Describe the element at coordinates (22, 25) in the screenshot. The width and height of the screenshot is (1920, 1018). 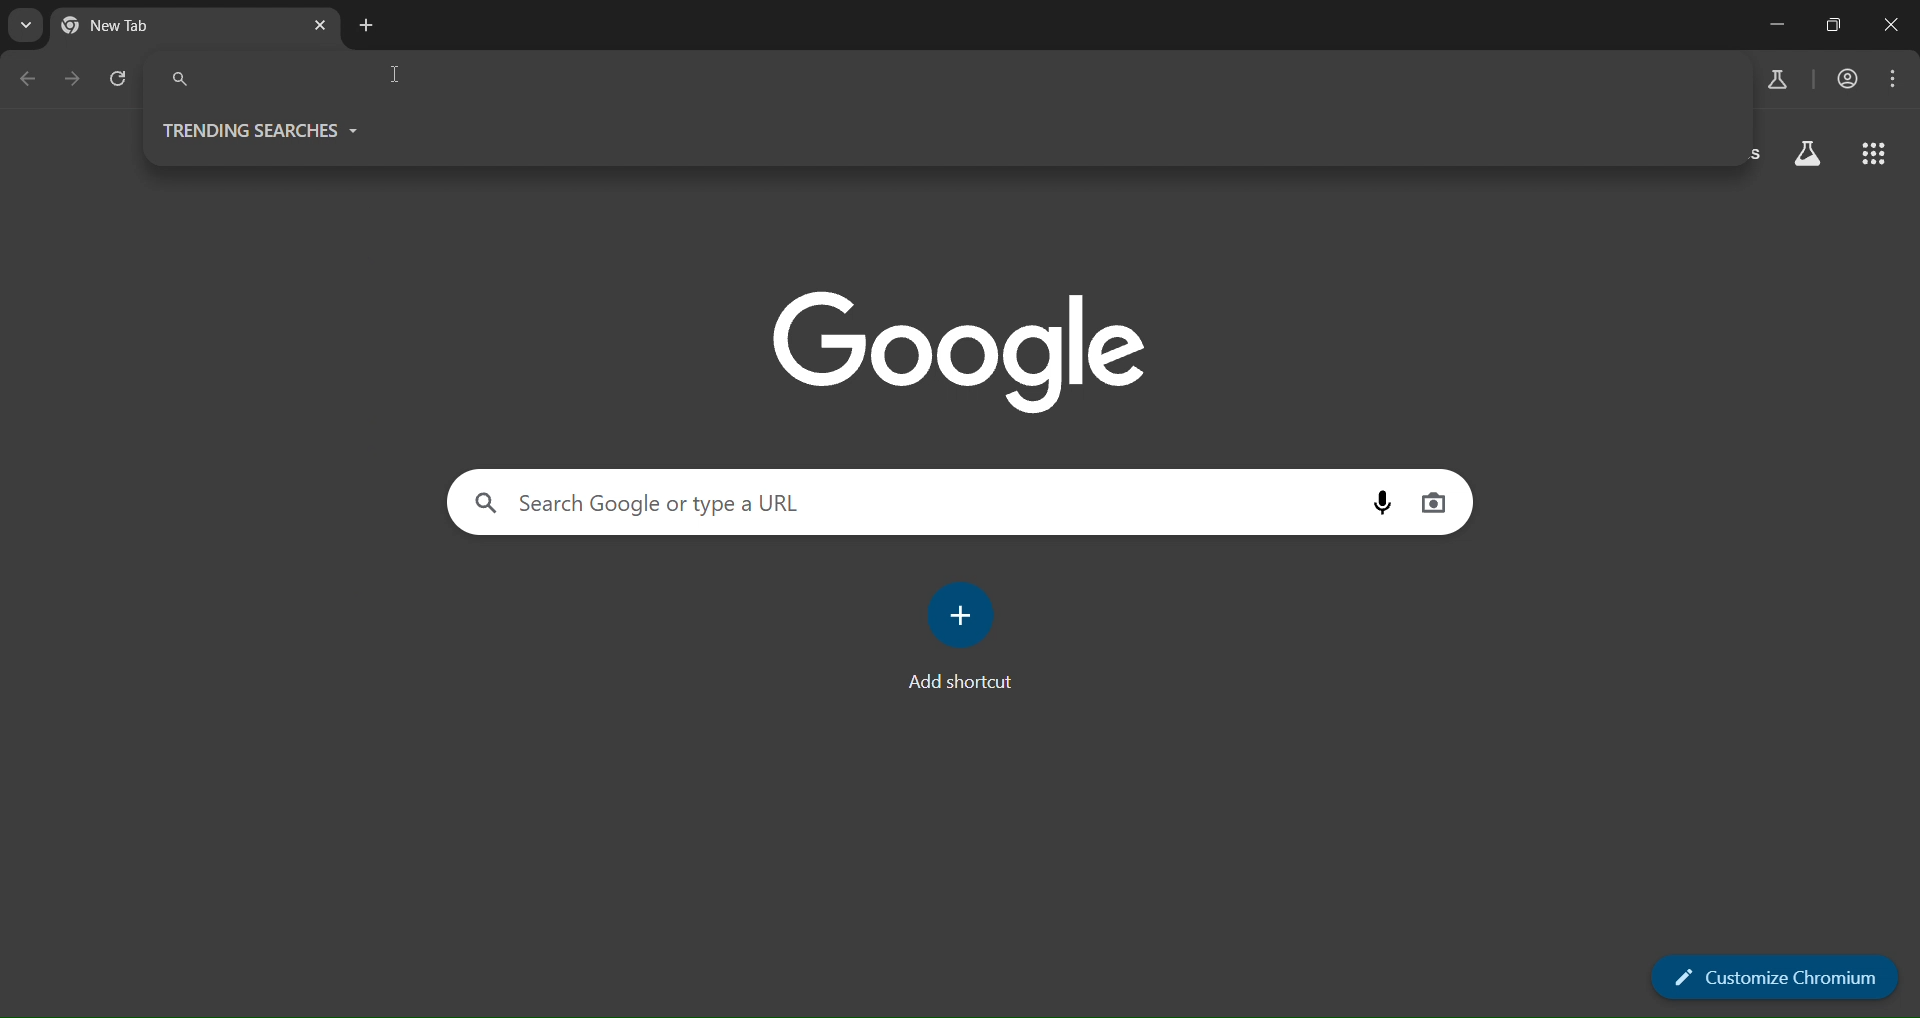
I see `search tabs` at that location.